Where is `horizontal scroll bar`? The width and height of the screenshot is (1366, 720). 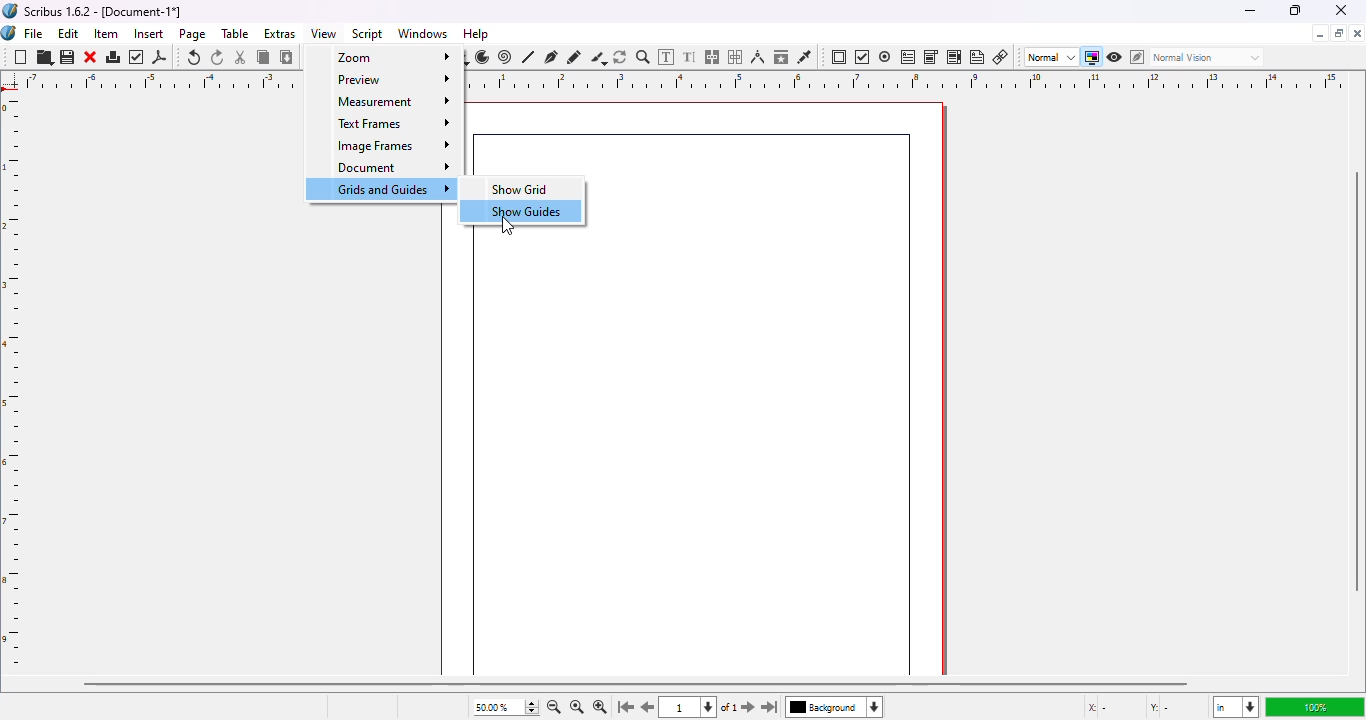 horizontal scroll bar is located at coordinates (635, 683).